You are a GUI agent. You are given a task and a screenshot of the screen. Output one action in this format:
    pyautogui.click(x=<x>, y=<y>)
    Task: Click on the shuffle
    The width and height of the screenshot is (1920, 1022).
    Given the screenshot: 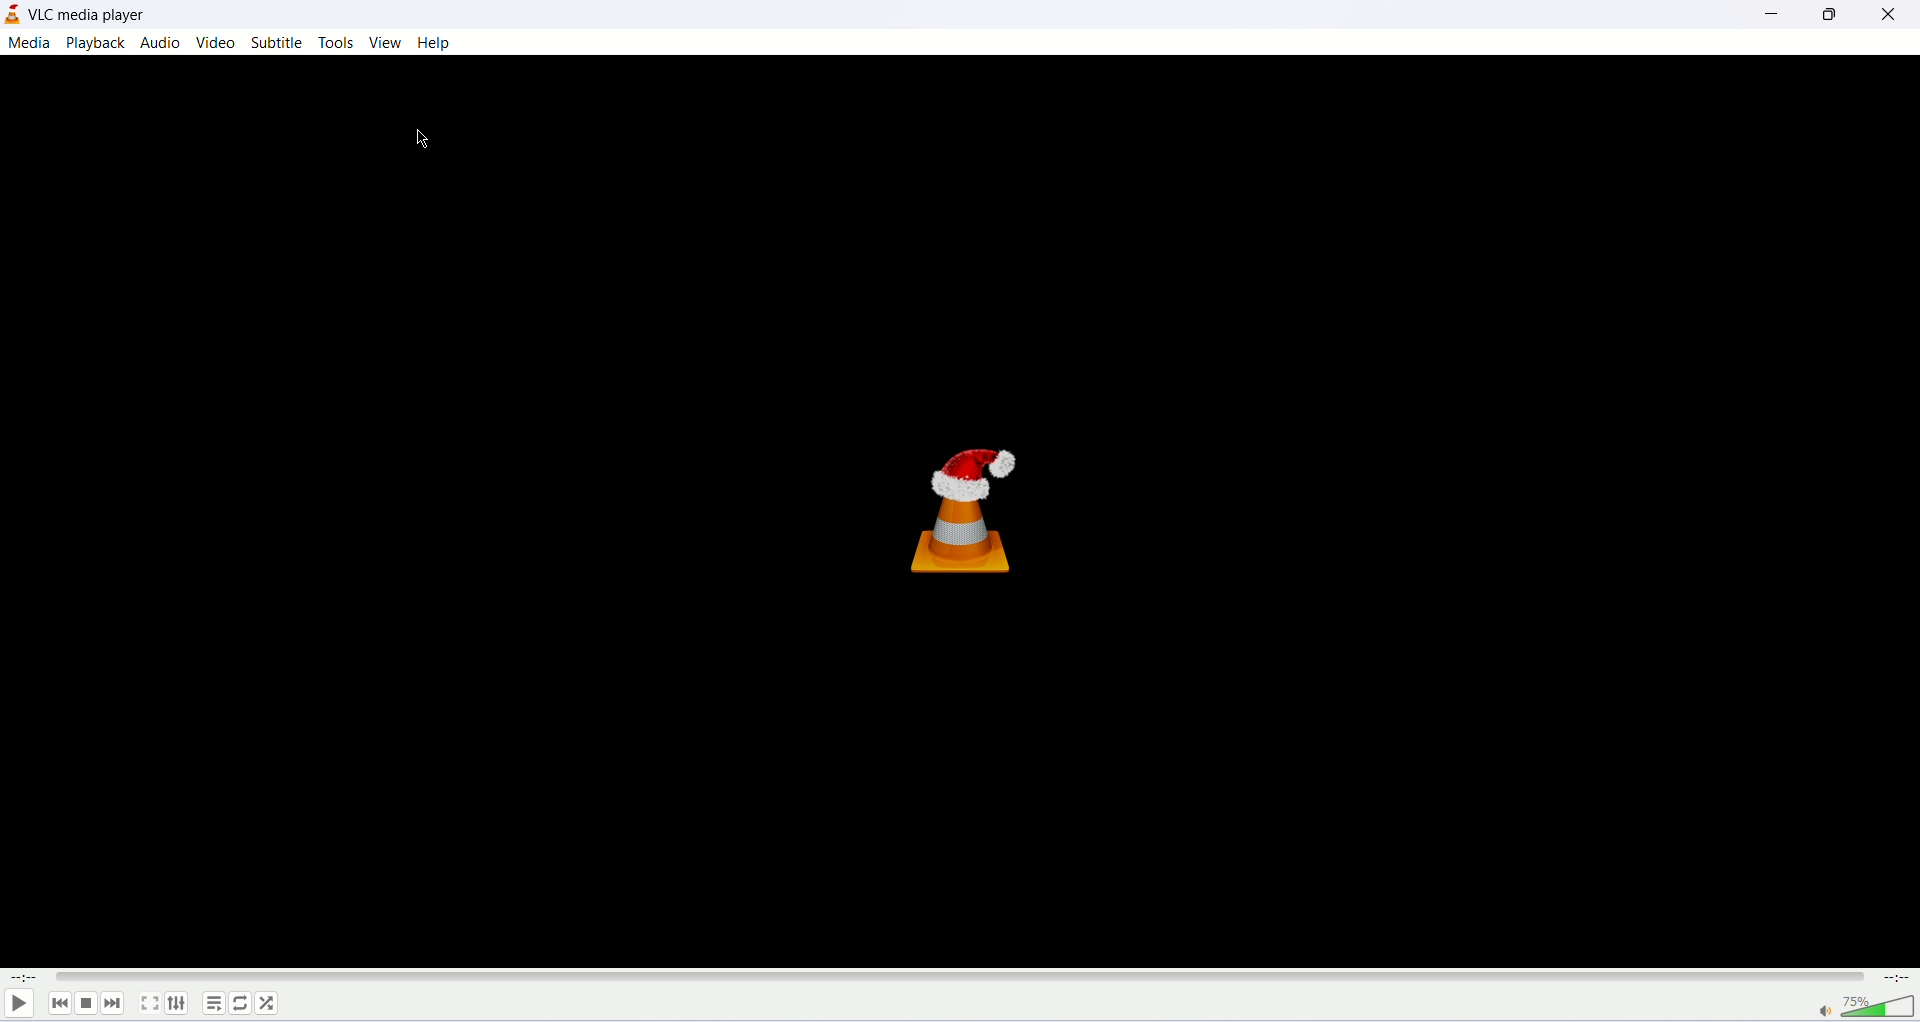 What is the action you would take?
    pyautogui.click(x=269, y=1004)
    